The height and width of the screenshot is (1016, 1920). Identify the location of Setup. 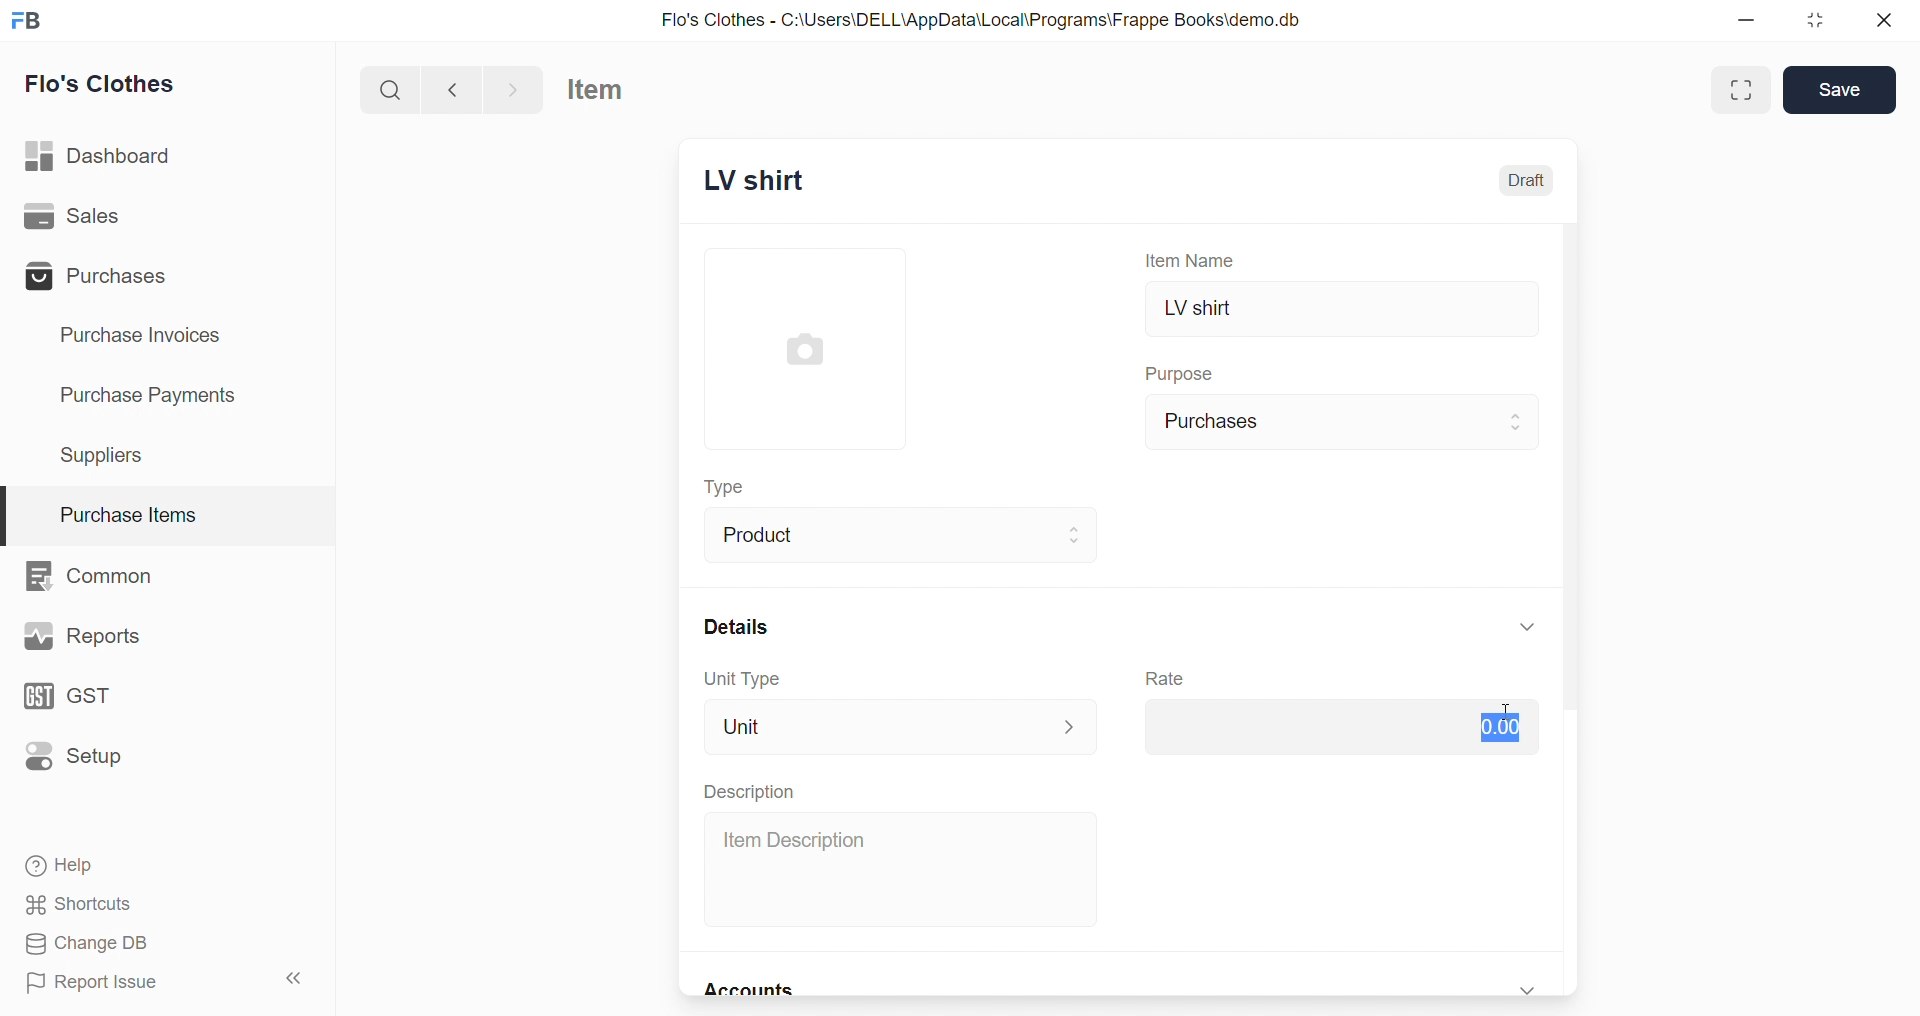
(88, 759).